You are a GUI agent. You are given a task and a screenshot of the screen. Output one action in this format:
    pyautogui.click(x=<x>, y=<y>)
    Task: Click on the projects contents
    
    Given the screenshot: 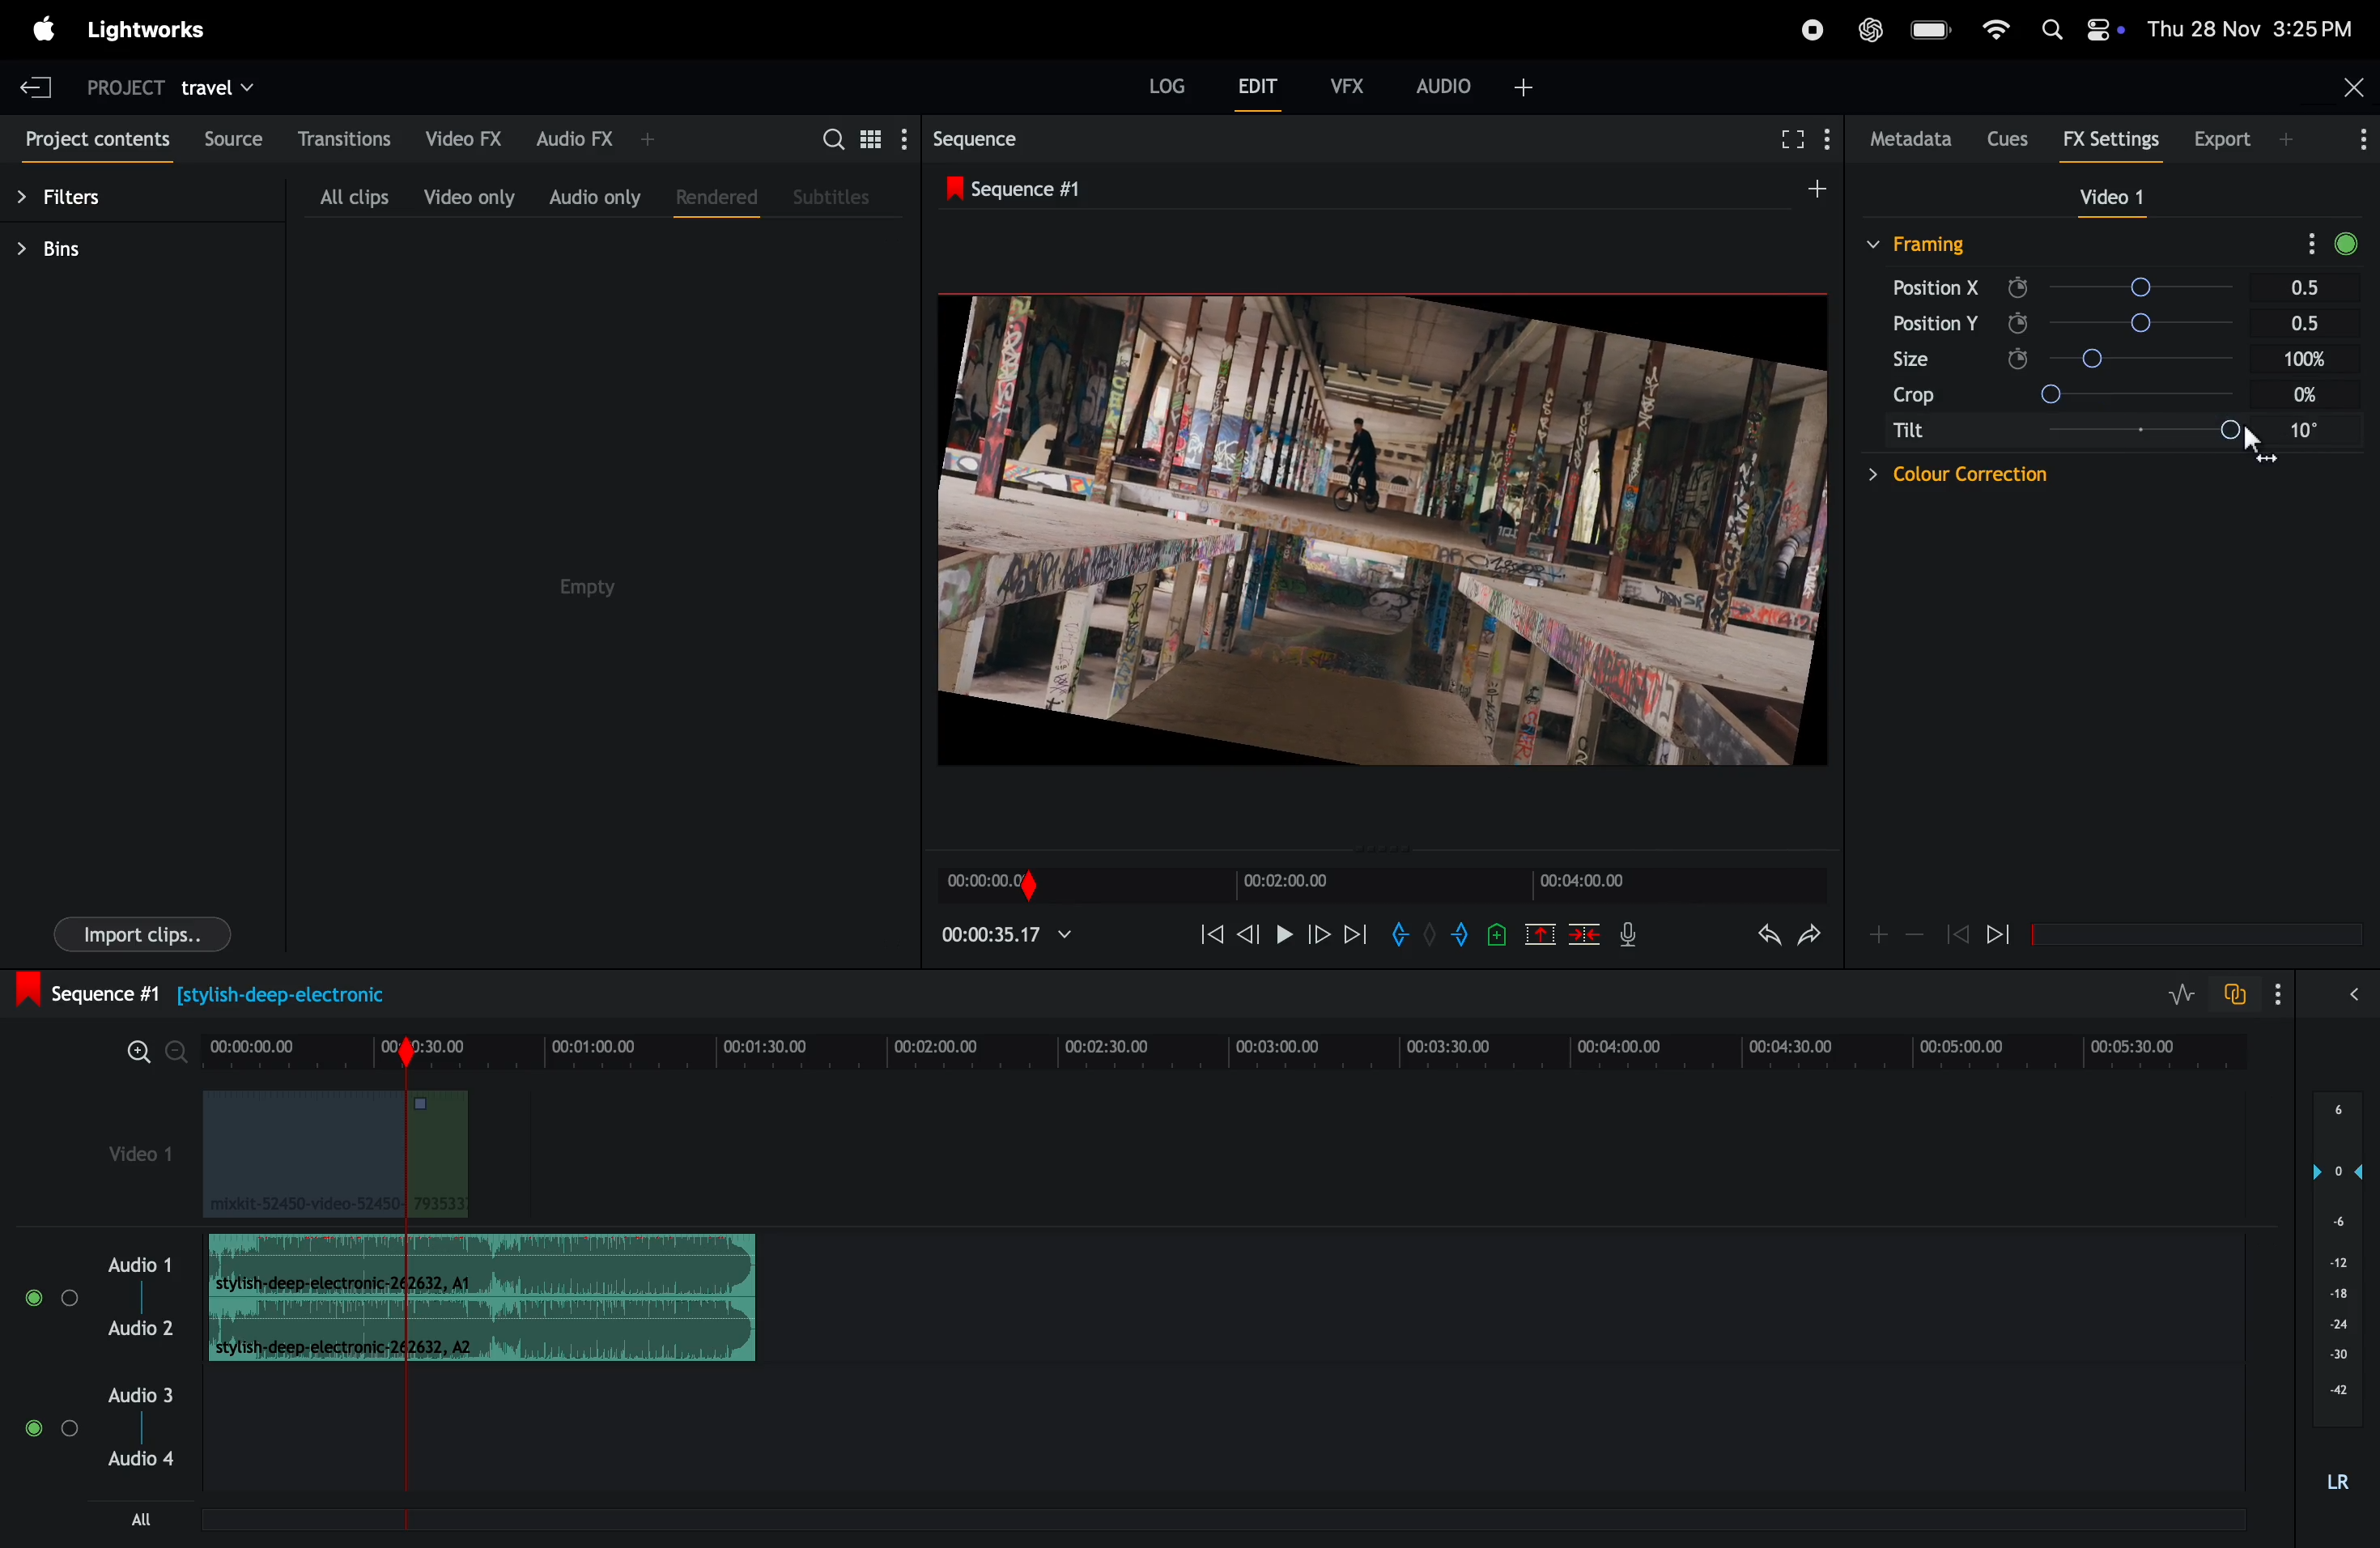 What is the action you would take?
    pyautogui.click(x=96, y=136)
    